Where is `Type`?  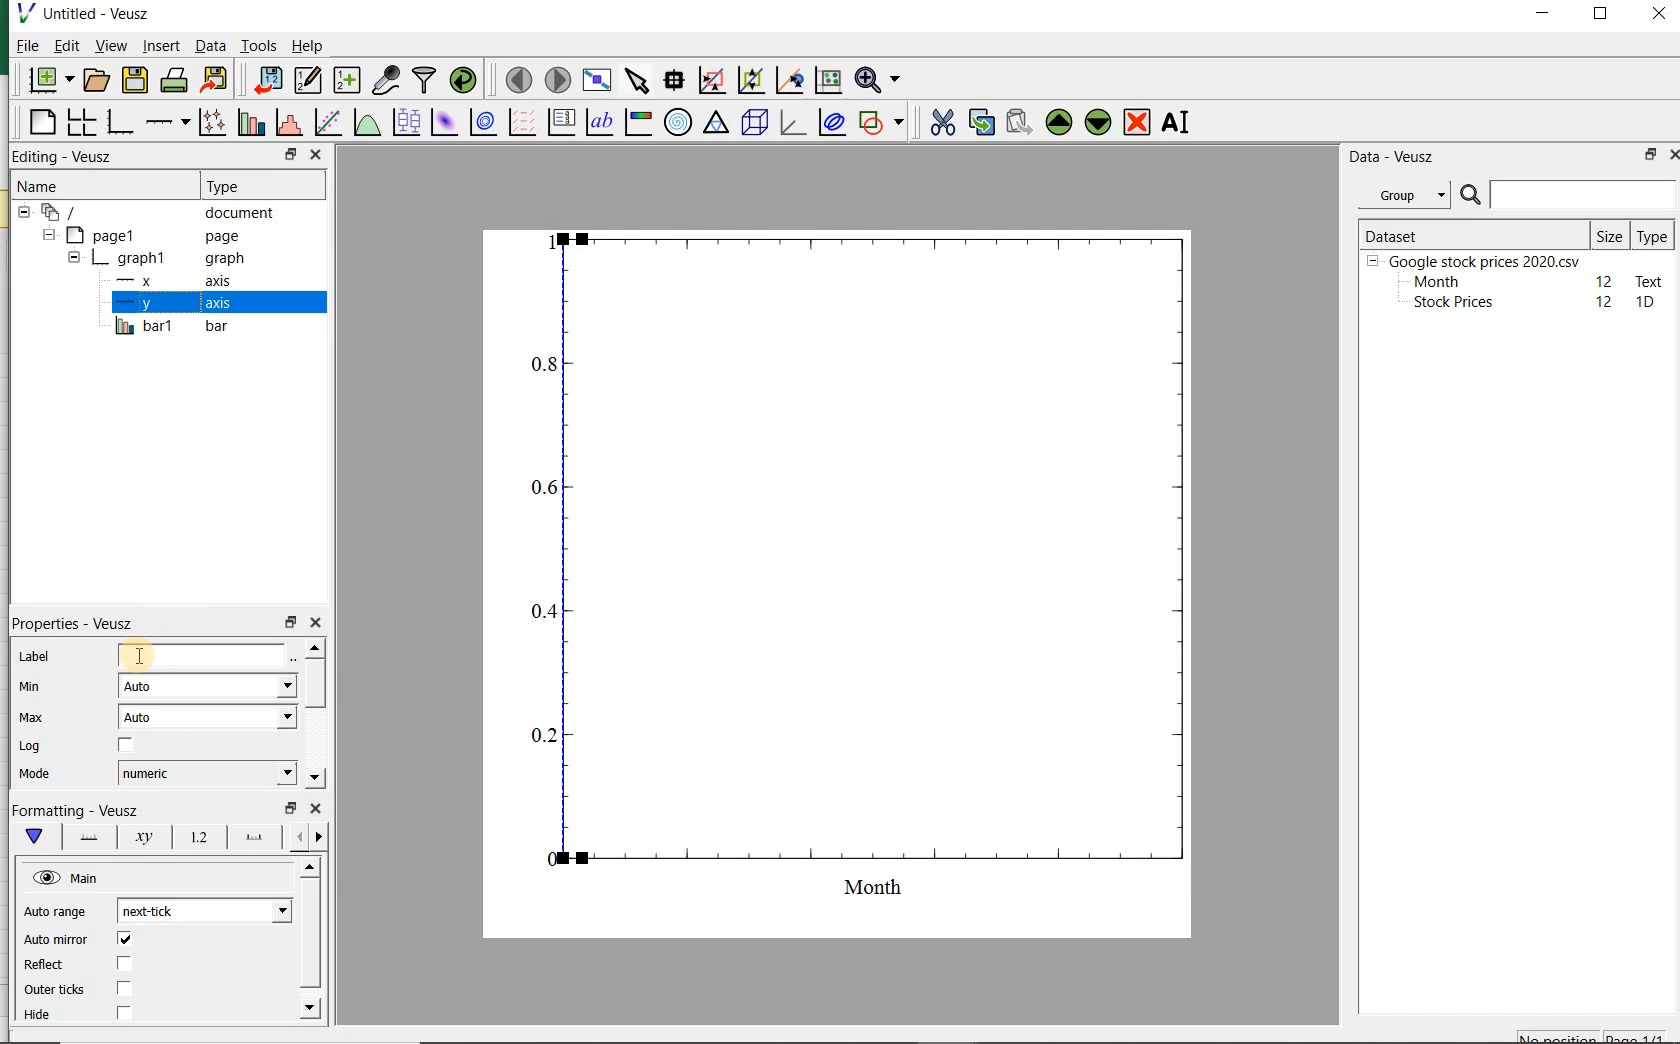 Type is located at coordinates (1652, 235).